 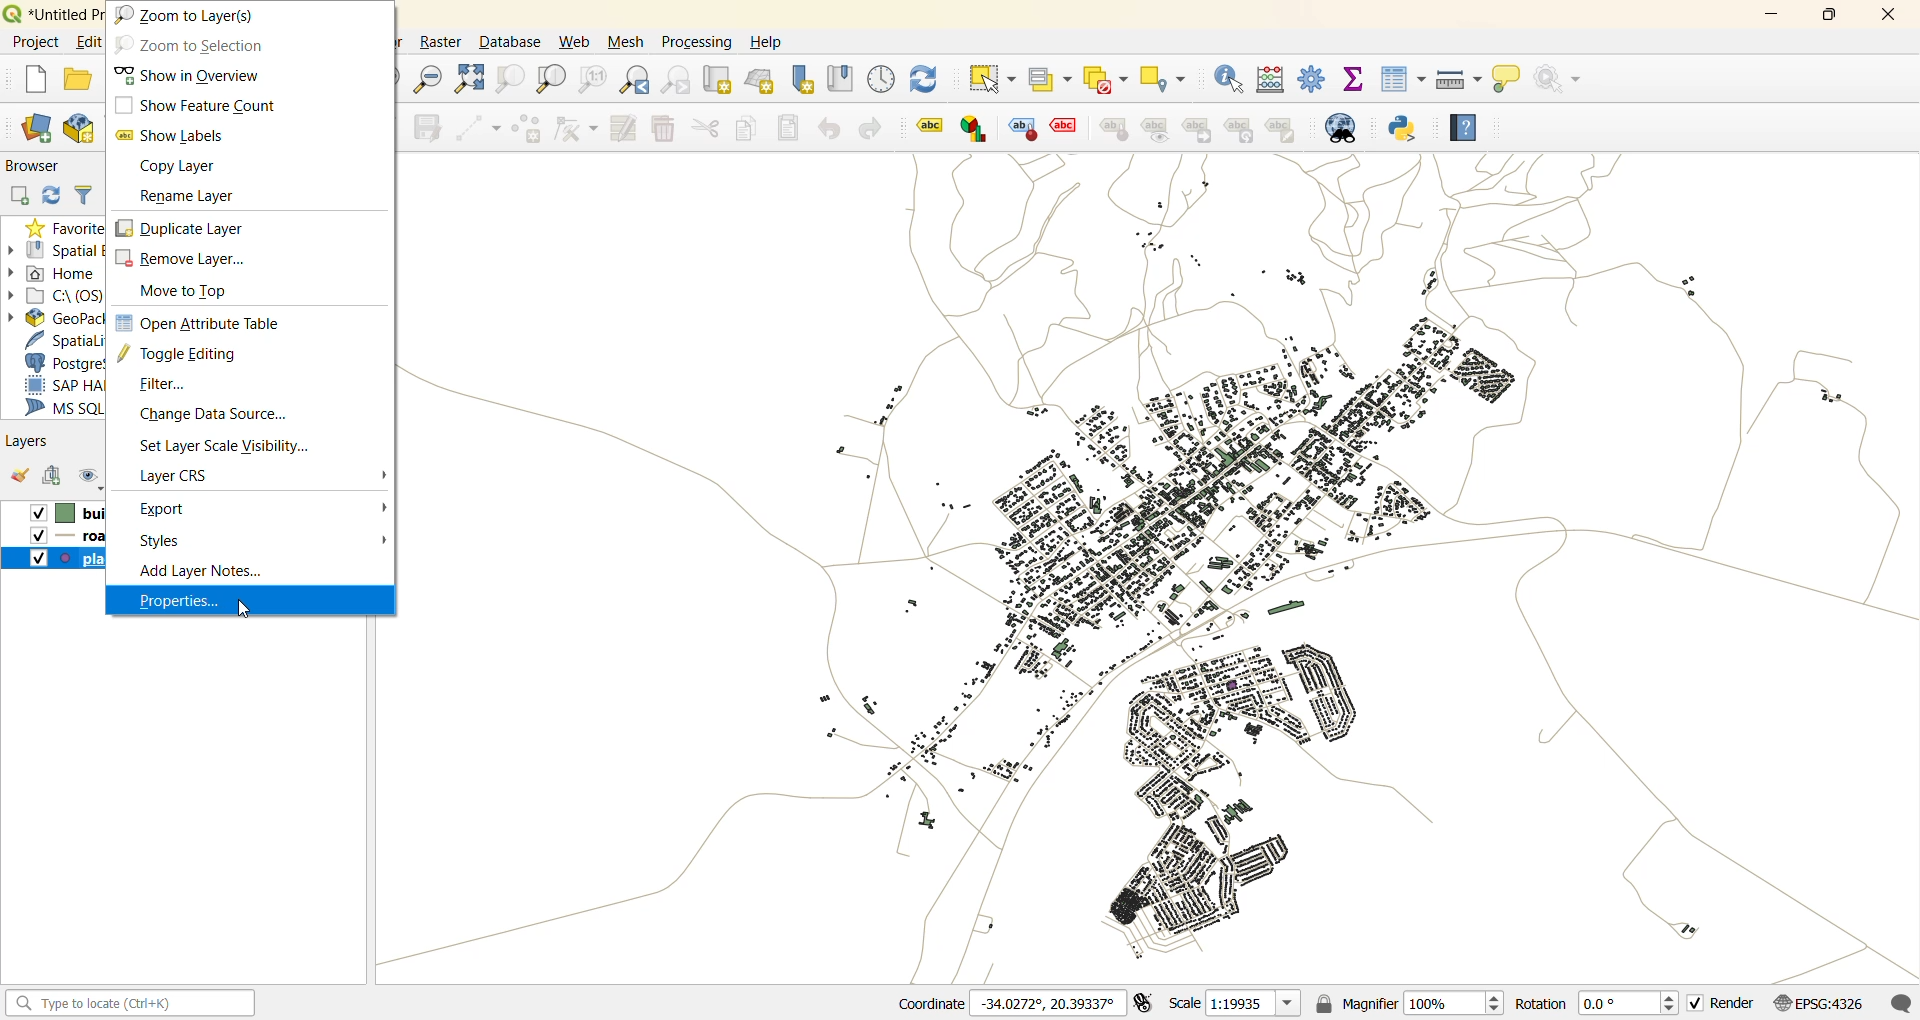 I want to click on zoom selection, so click(x=510, y=79).